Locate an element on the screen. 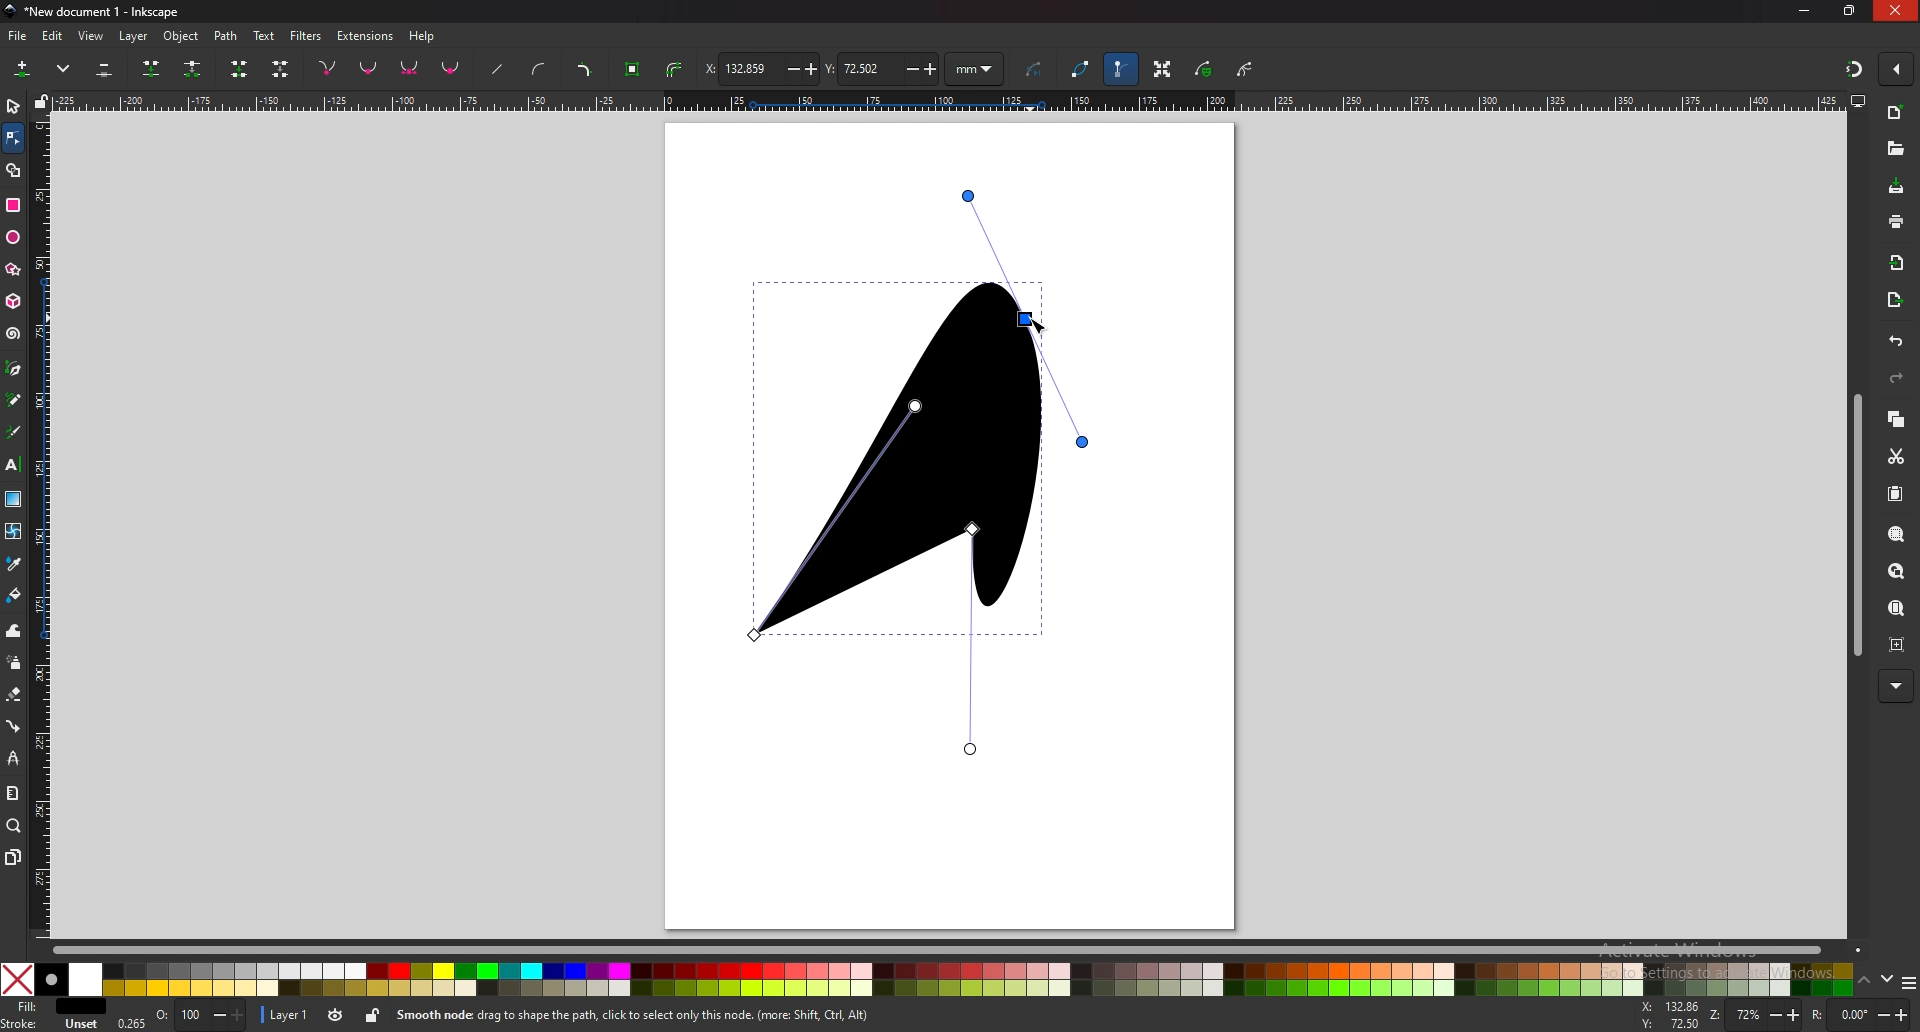  measure is located at coordinates (13, 793).